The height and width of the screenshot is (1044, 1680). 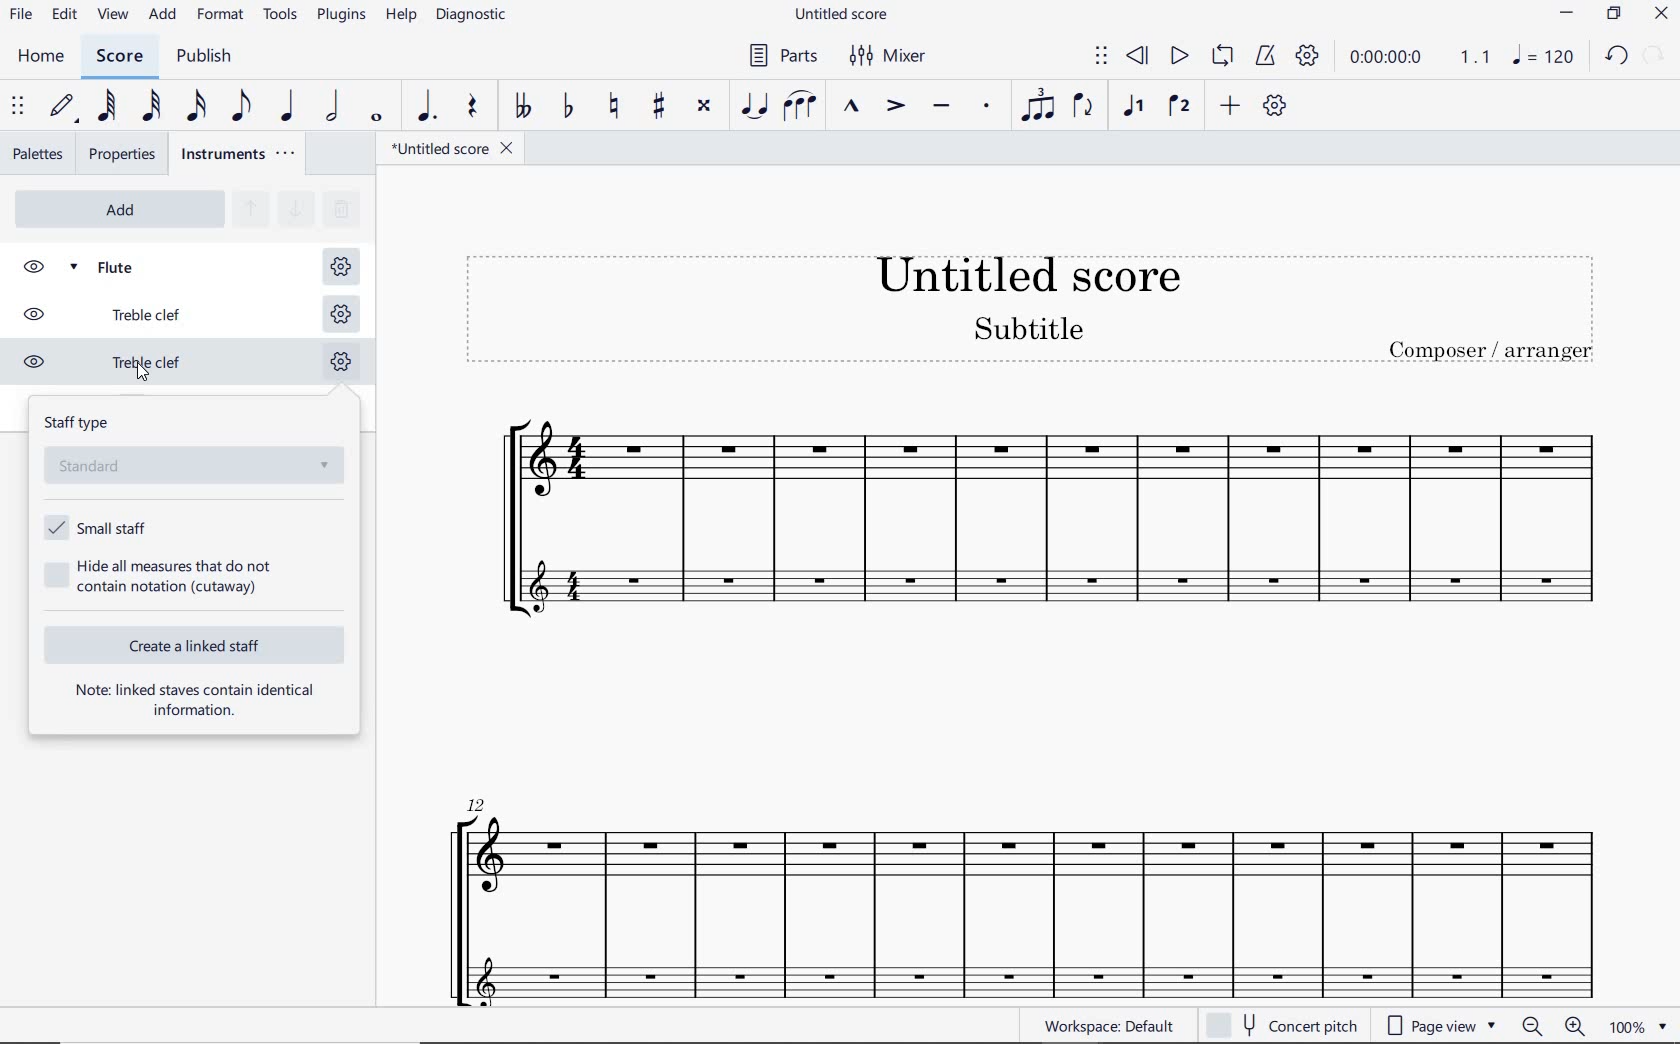 I want to click on HELP, so click(x=402, y=18).